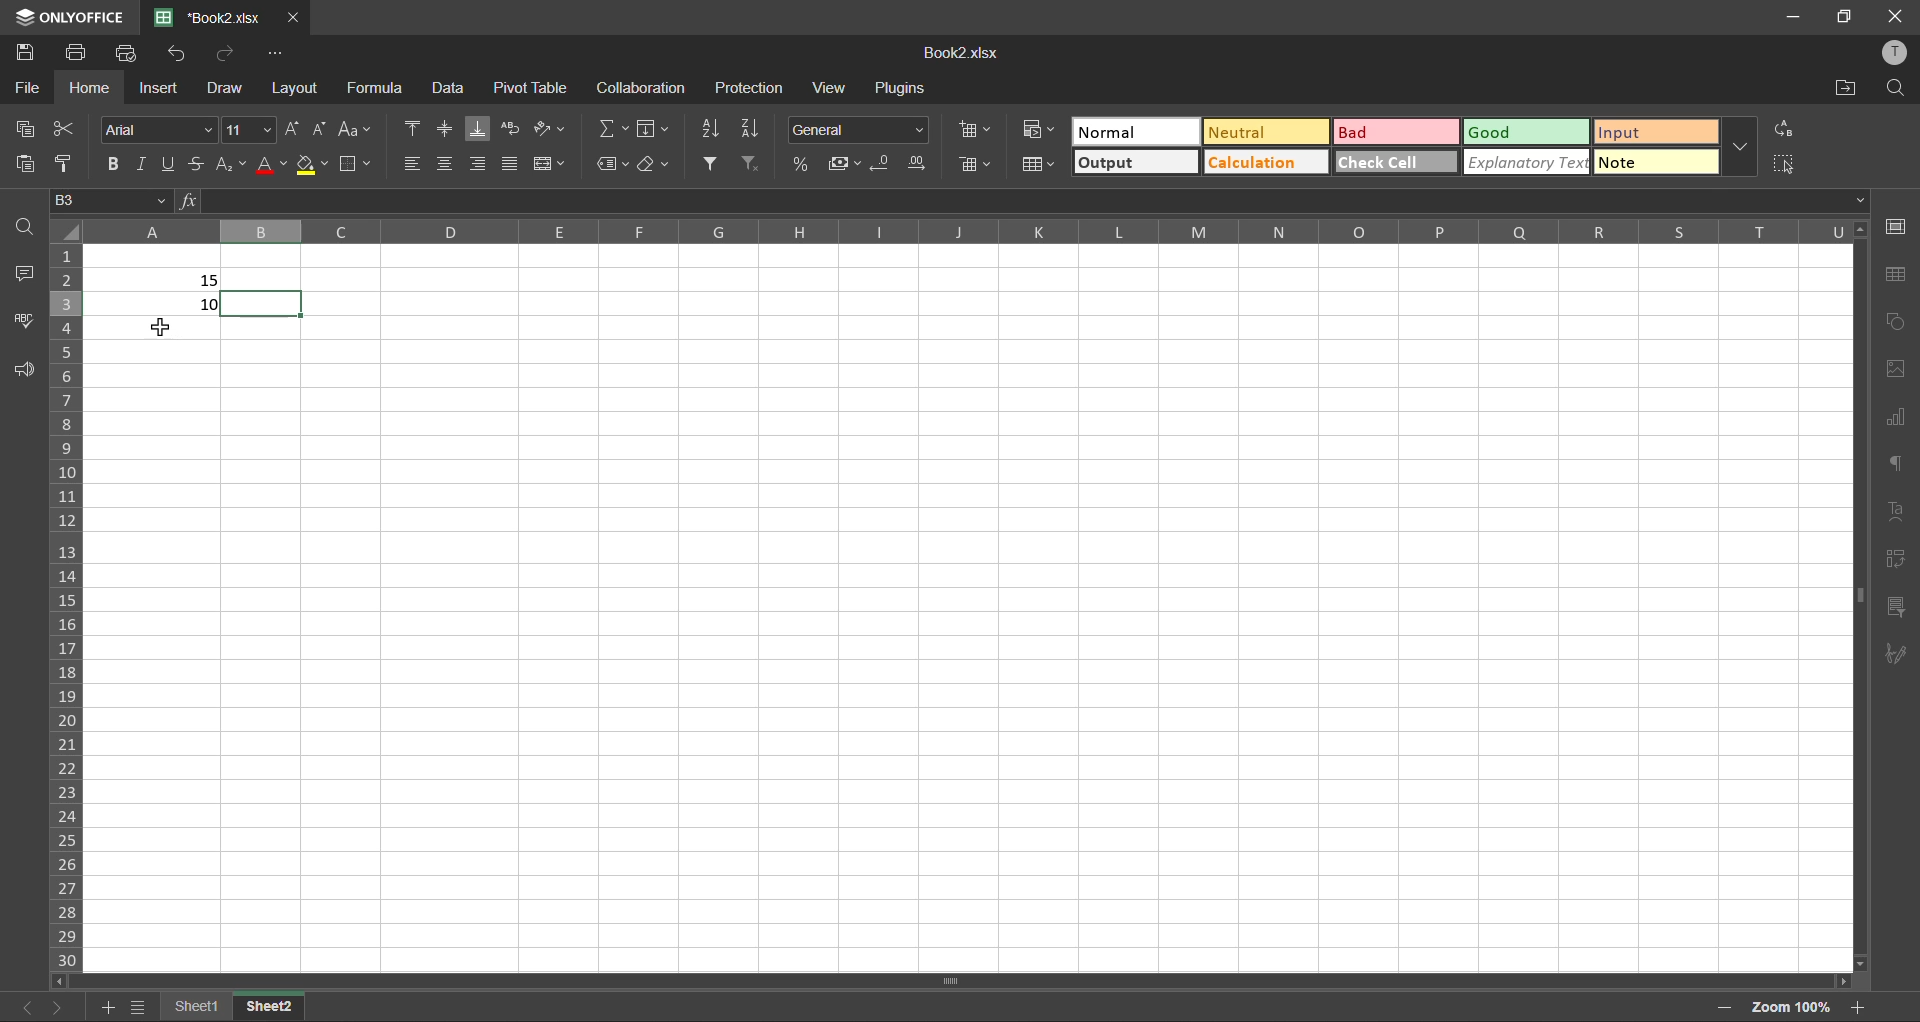  Describe the element at coordinates (1897, 655) in the screenshot. I see `signature` at that location.